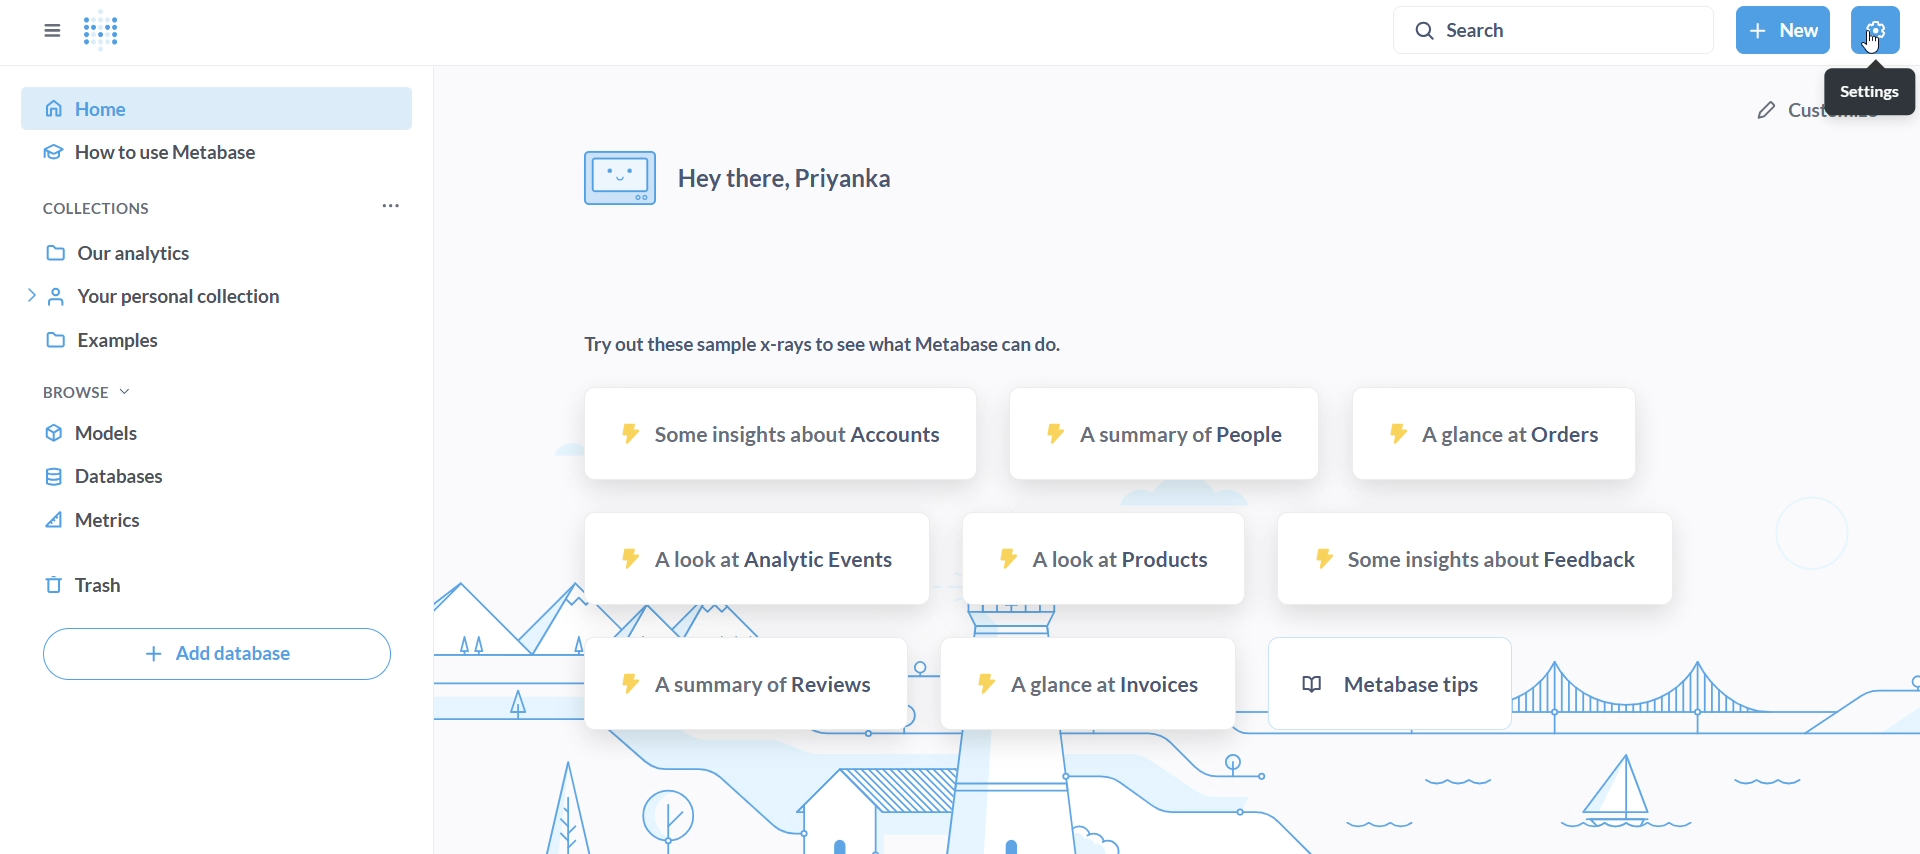 This screenshot has height=854, width=1920. Describe the element at coordinates (1788, 115) in the screenshot. I see `customize` at that location.